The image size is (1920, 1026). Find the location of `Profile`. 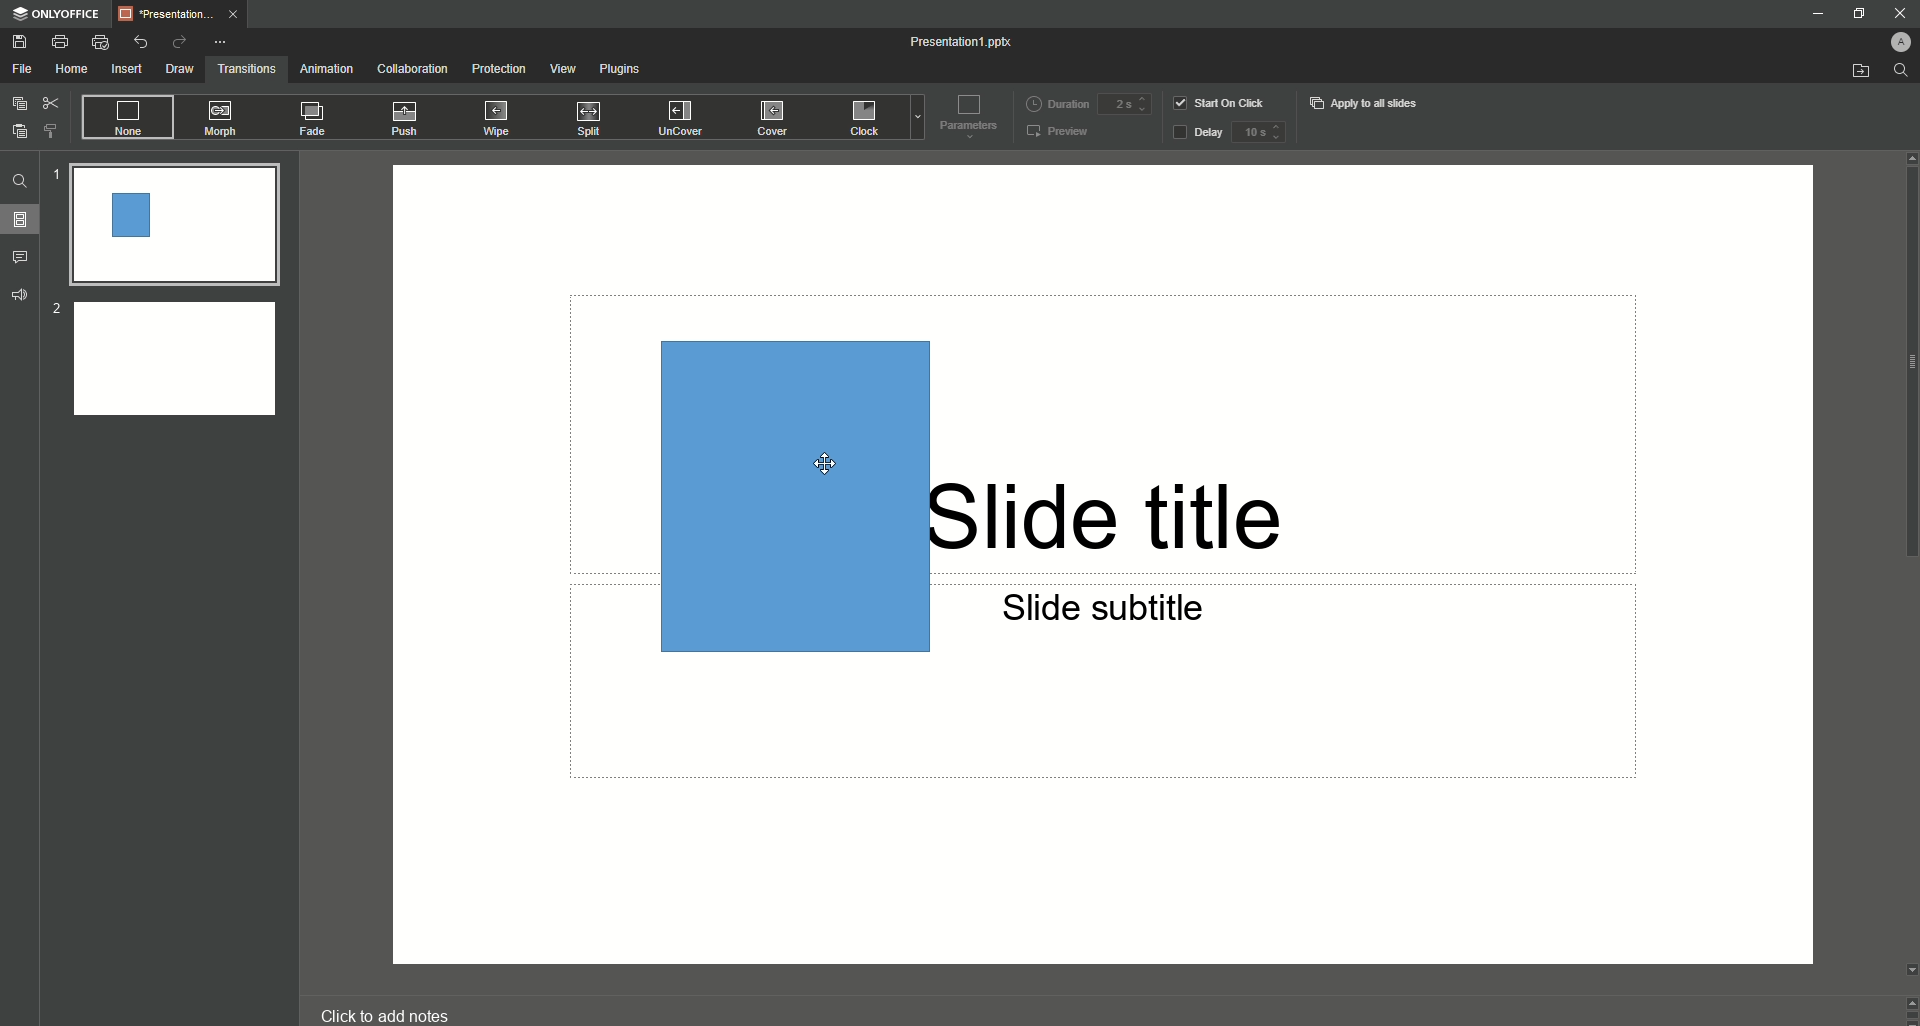

Profile is located at coordinates (1893, 42).